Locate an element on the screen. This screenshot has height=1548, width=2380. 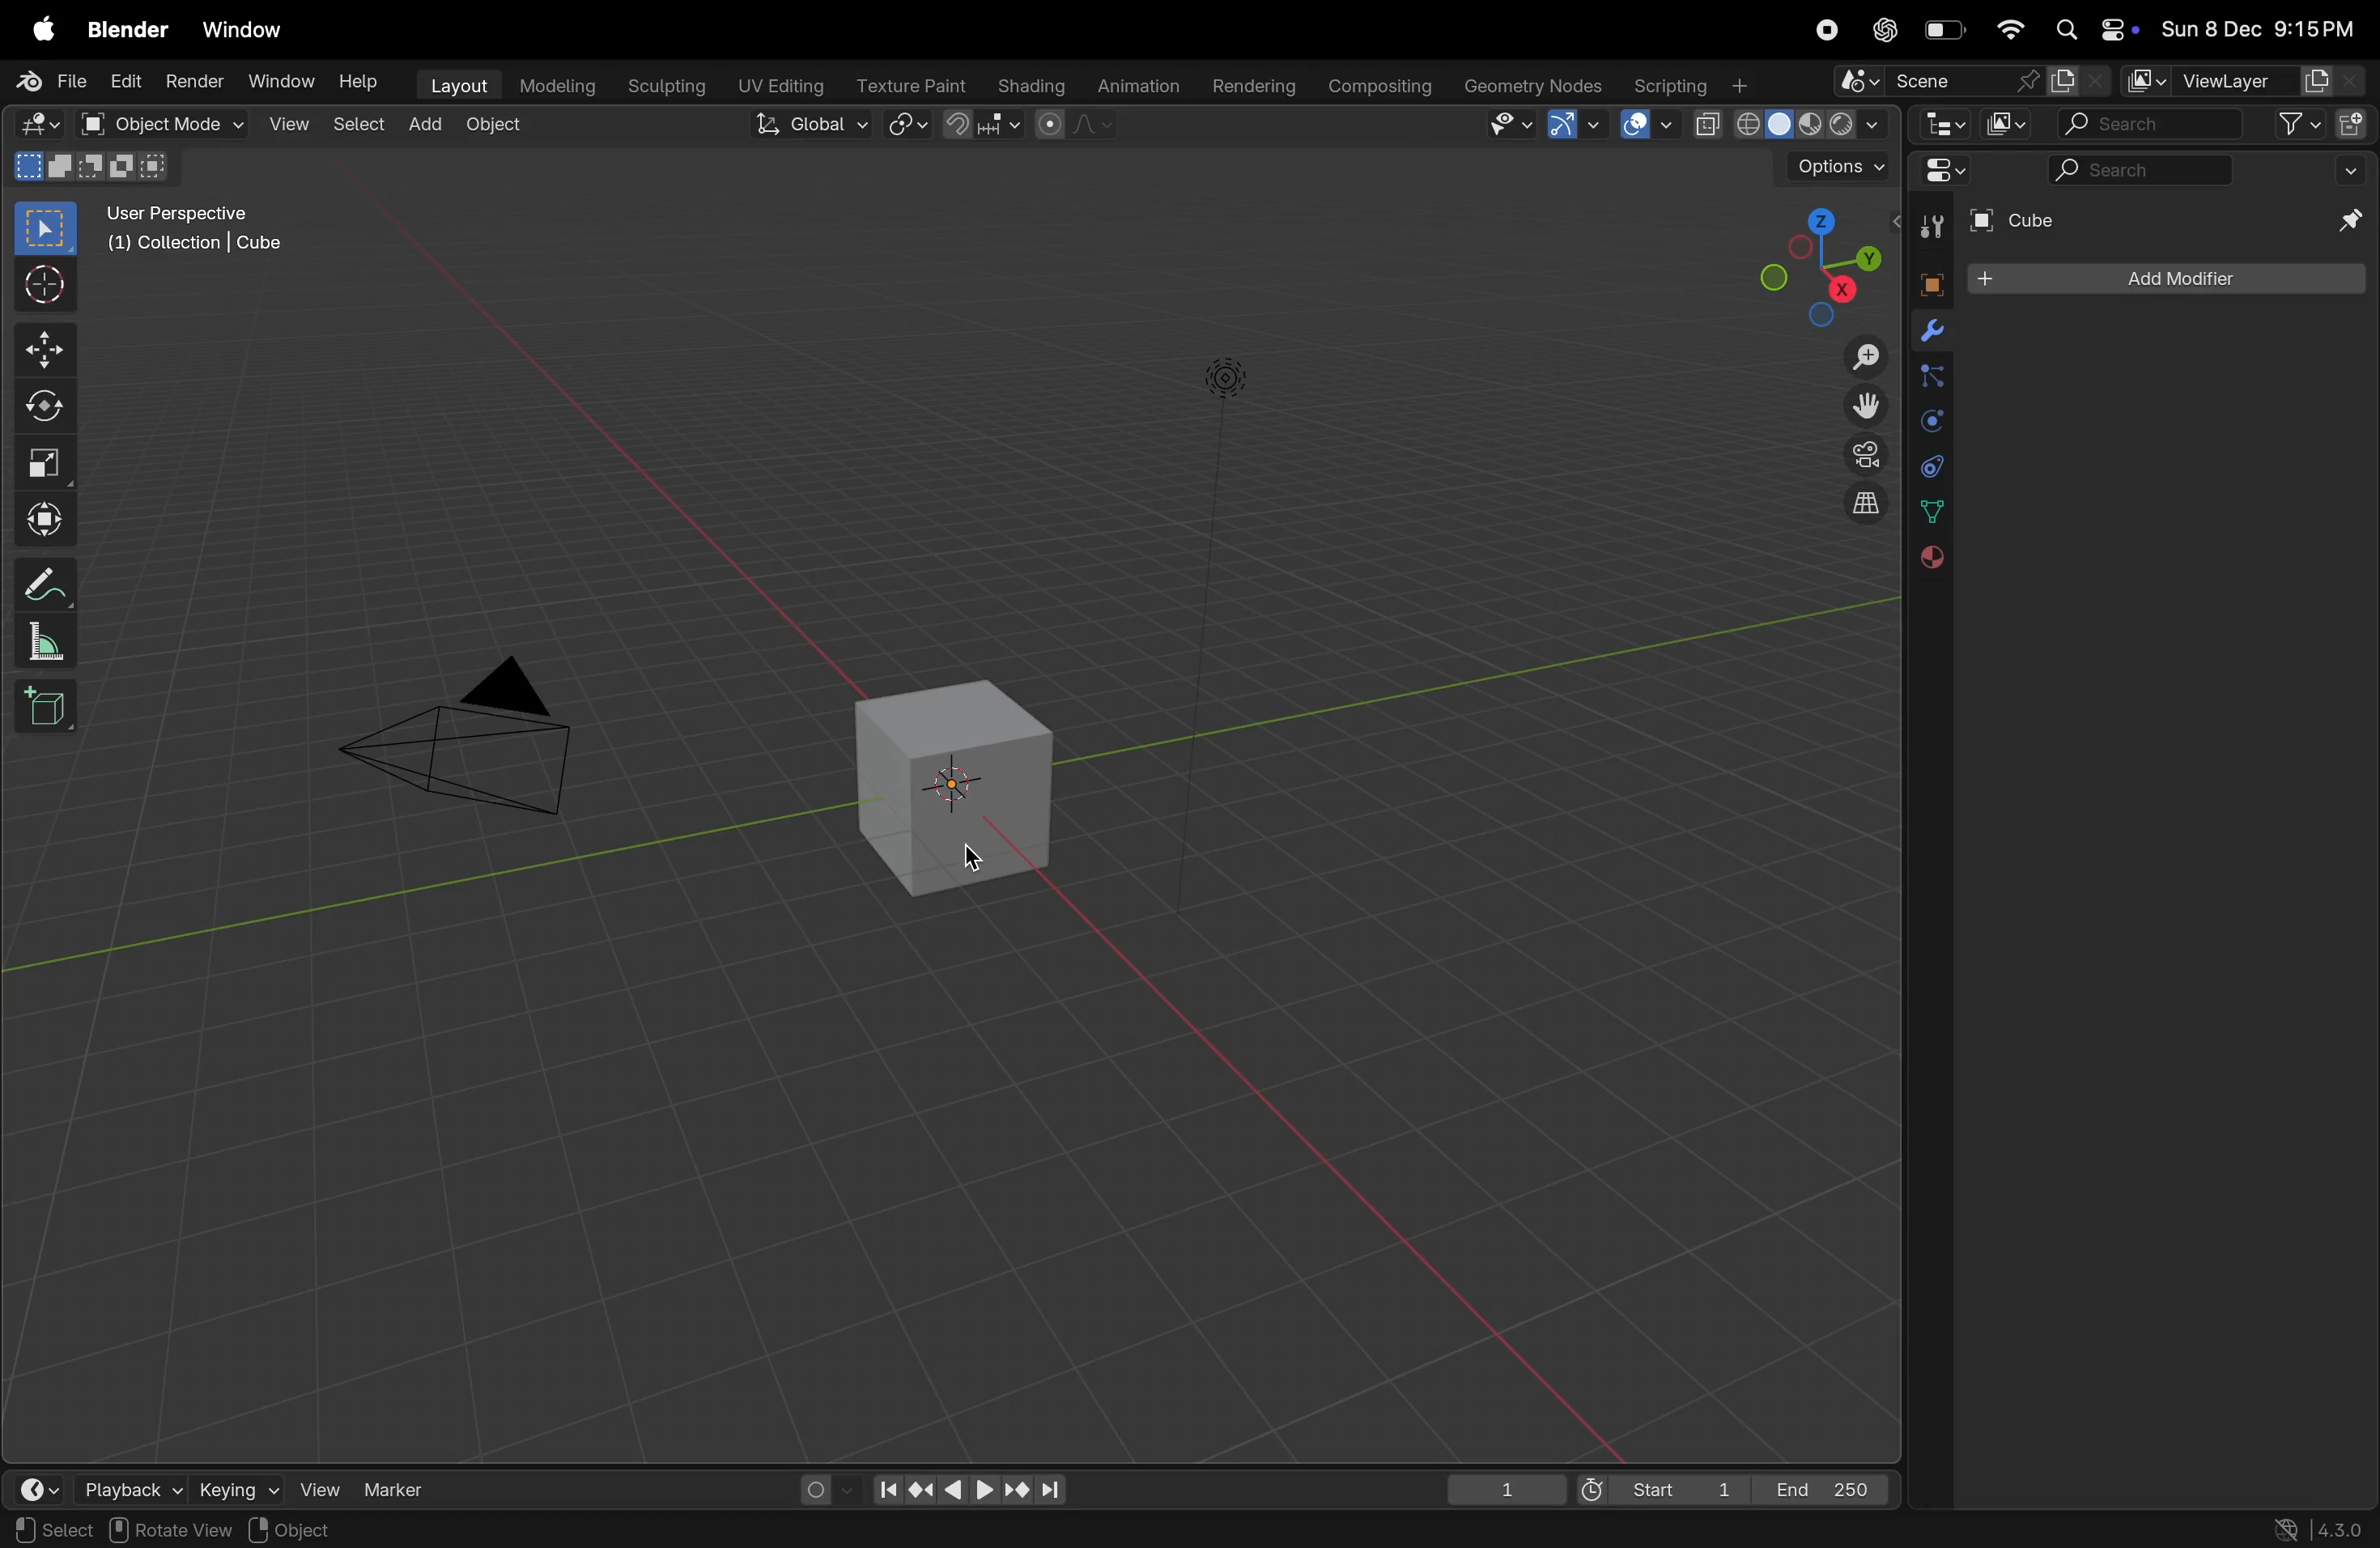
help is located at coordinates (365, 83).